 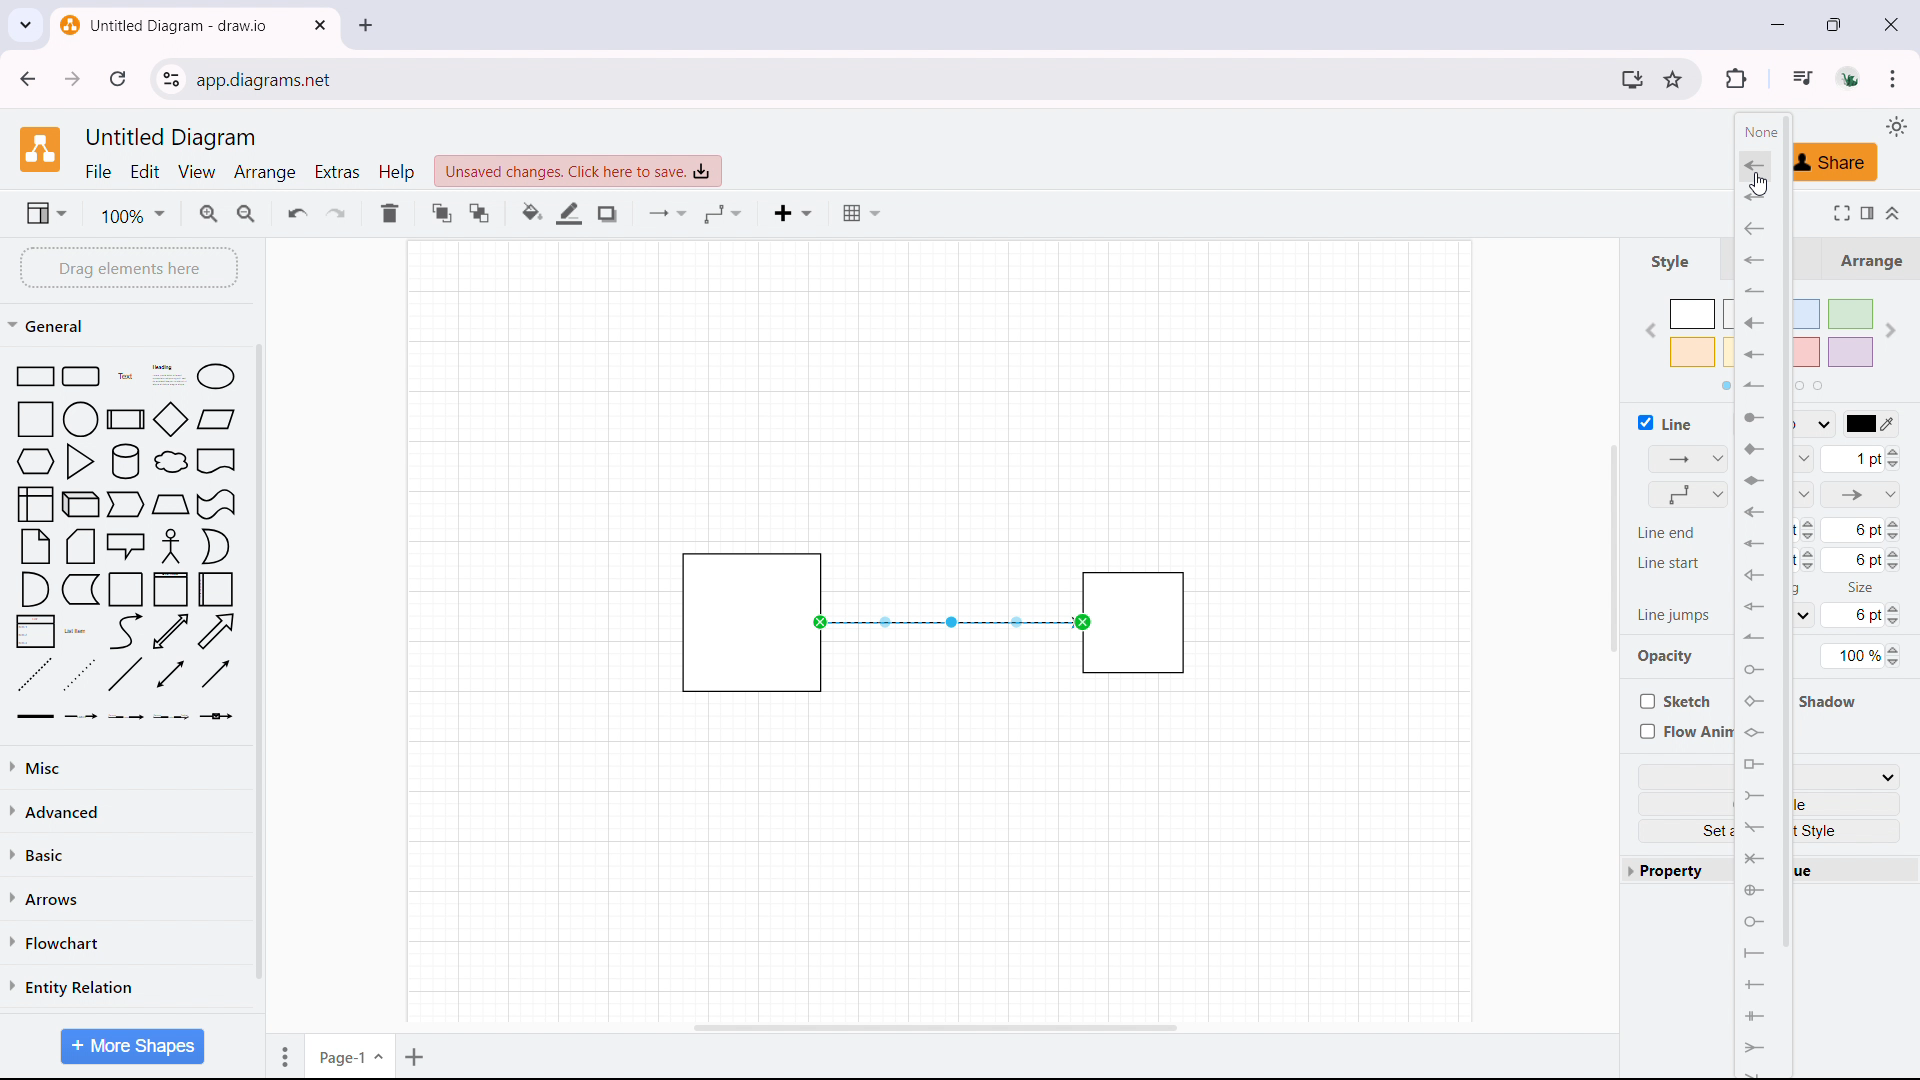 What do you see at coordinates (298, 212) in the screenshot?
I see `undo` at bounding box center [298, 212].